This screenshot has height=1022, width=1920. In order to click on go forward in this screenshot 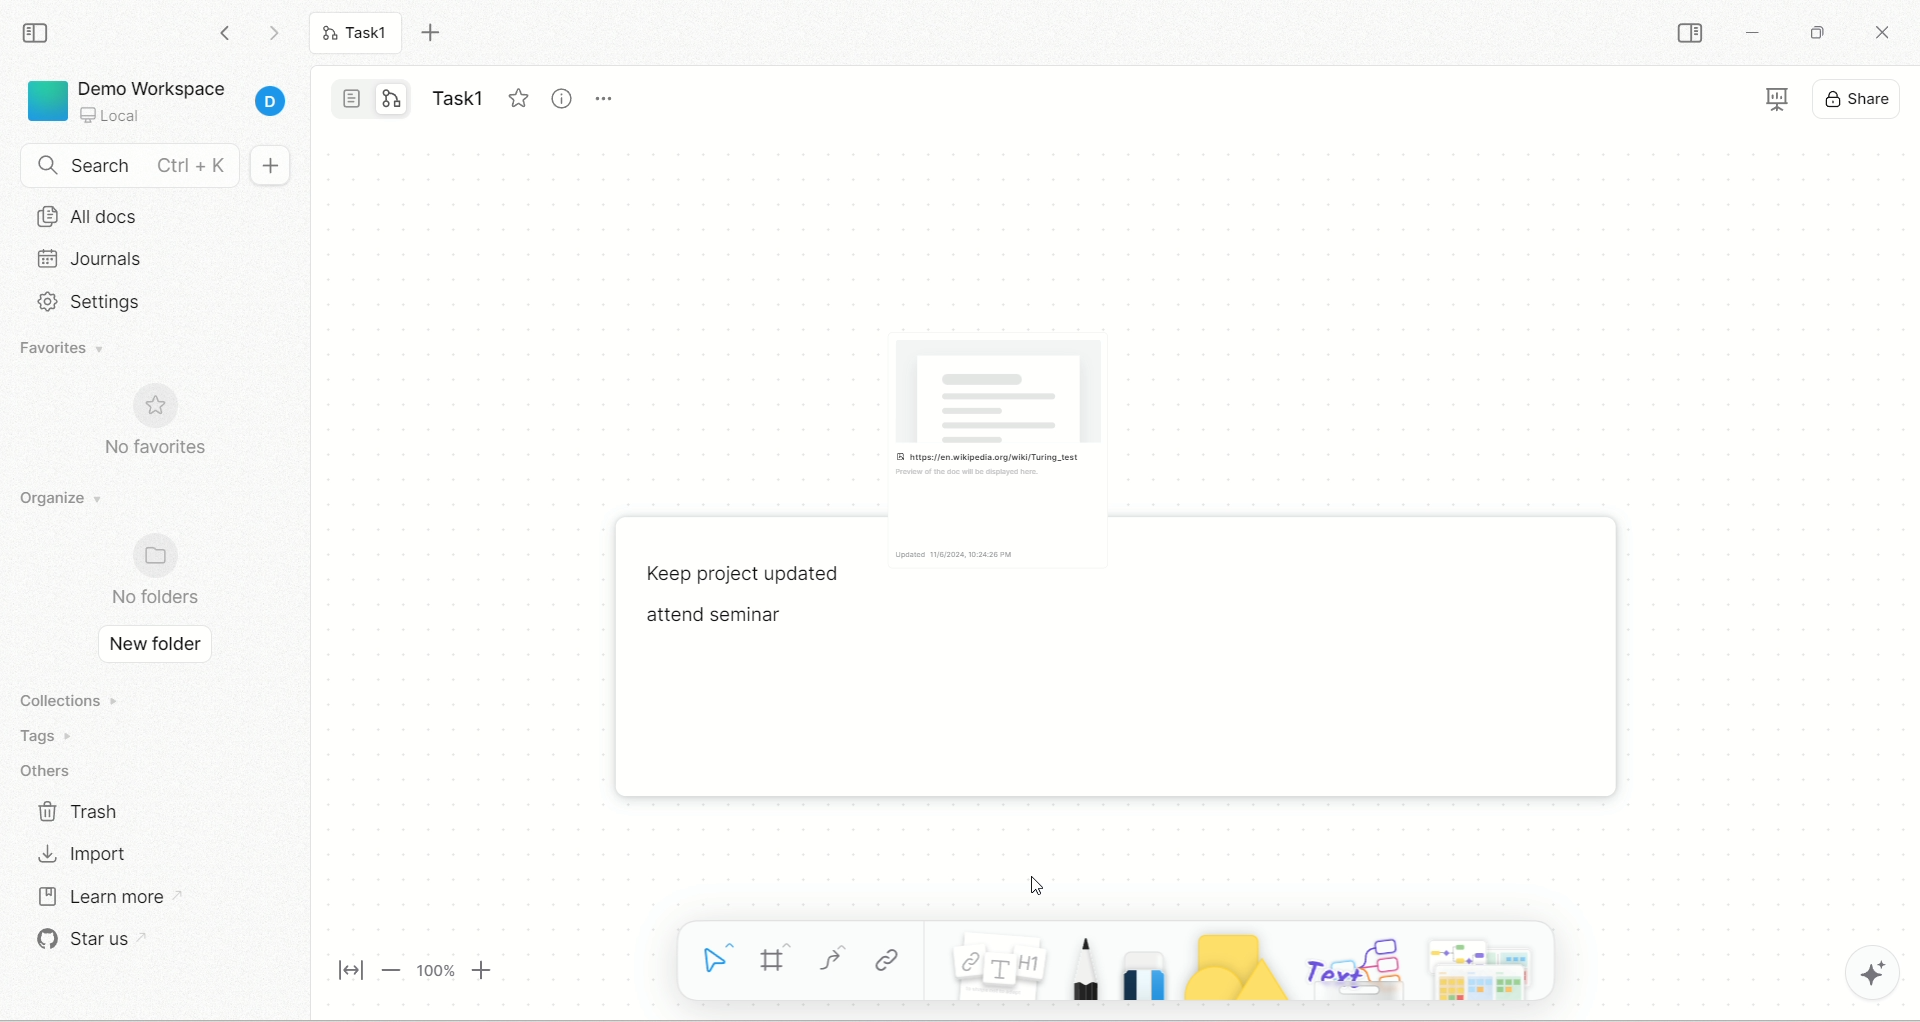, I will do `click(272, 33)`.